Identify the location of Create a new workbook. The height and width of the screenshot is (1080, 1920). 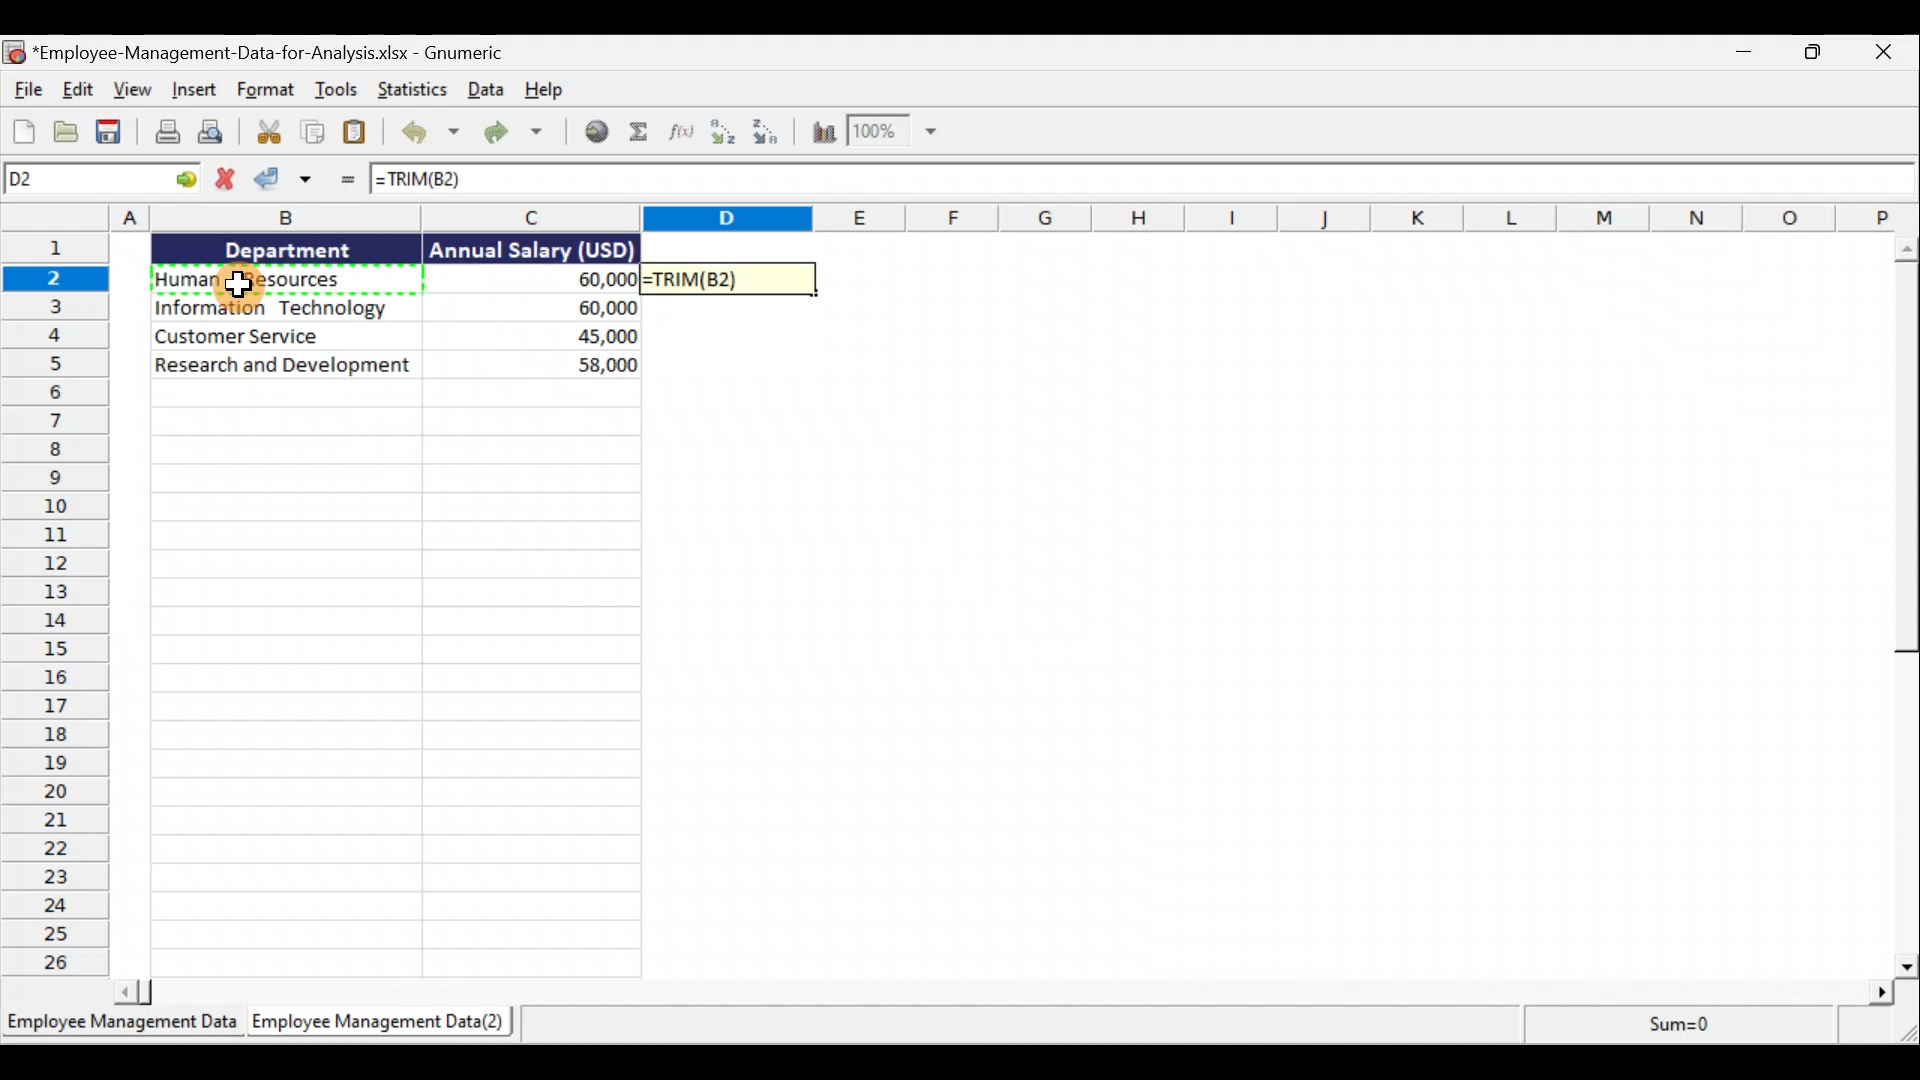
(22, 132).